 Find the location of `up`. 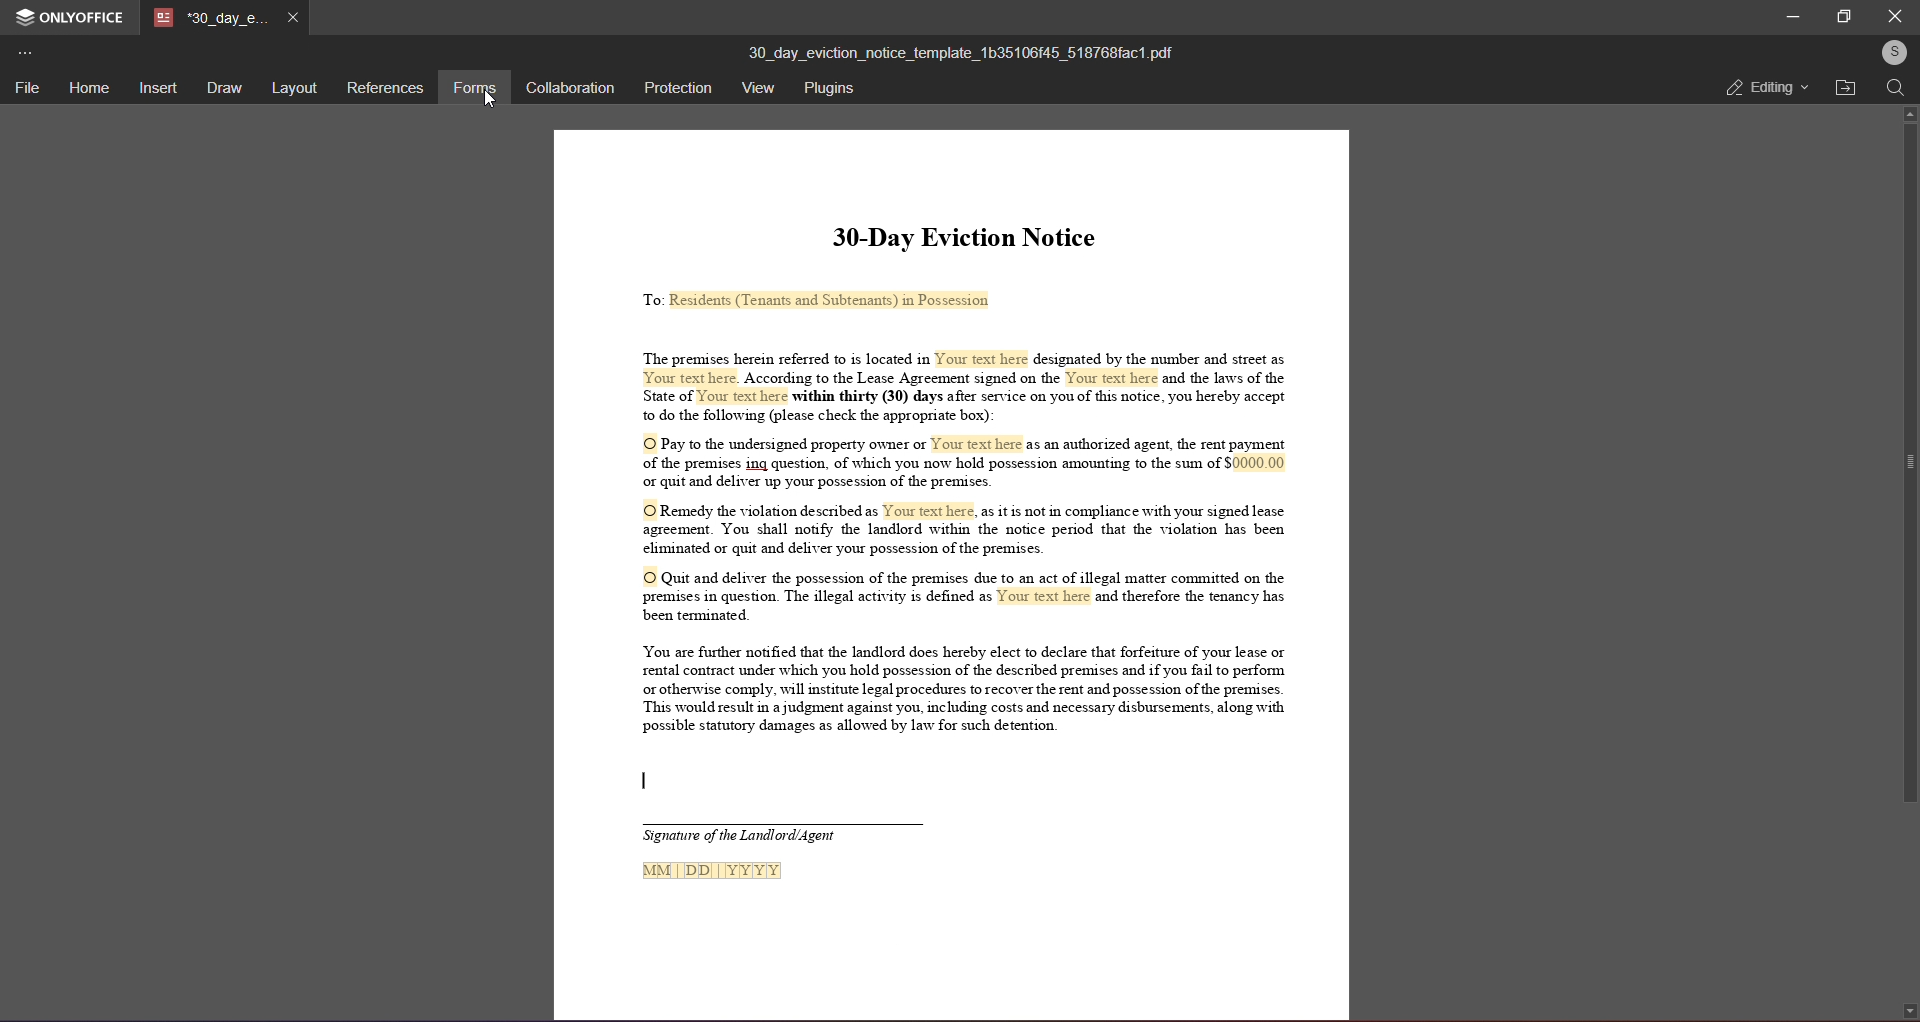

up is located at coordinates (1905, 115).